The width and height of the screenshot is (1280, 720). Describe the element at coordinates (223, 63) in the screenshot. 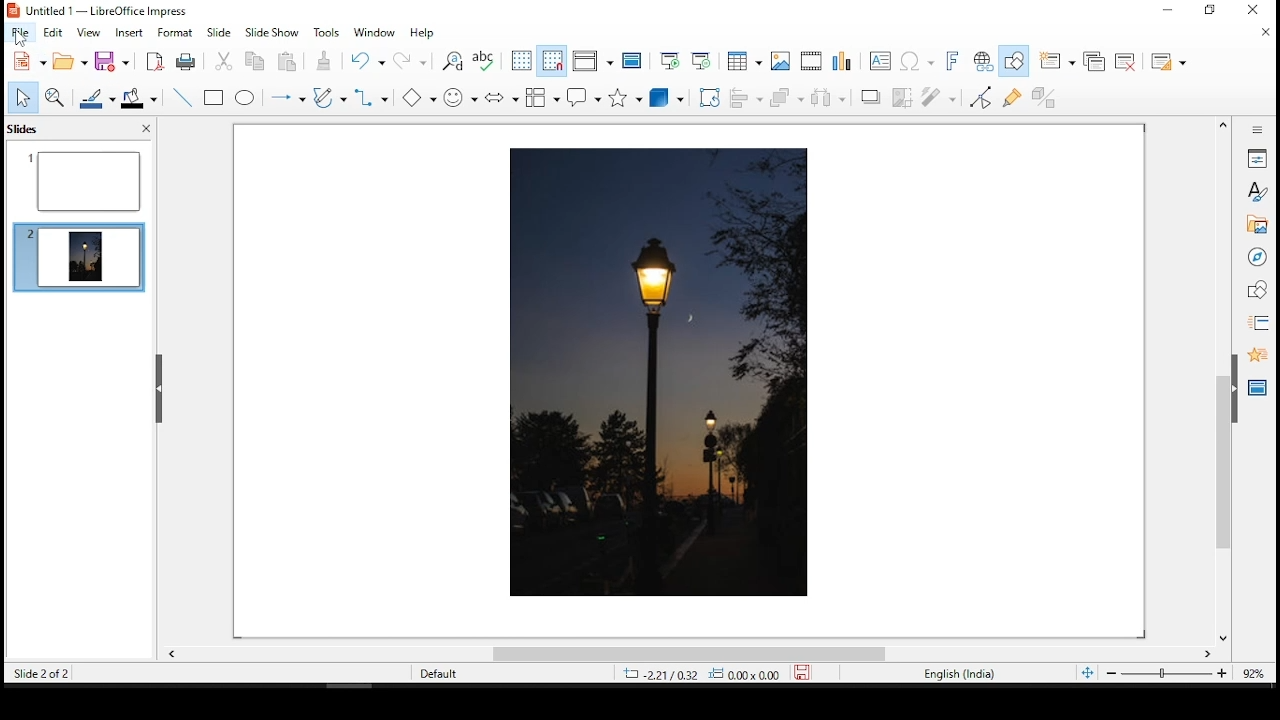

I see `cut` at that location.